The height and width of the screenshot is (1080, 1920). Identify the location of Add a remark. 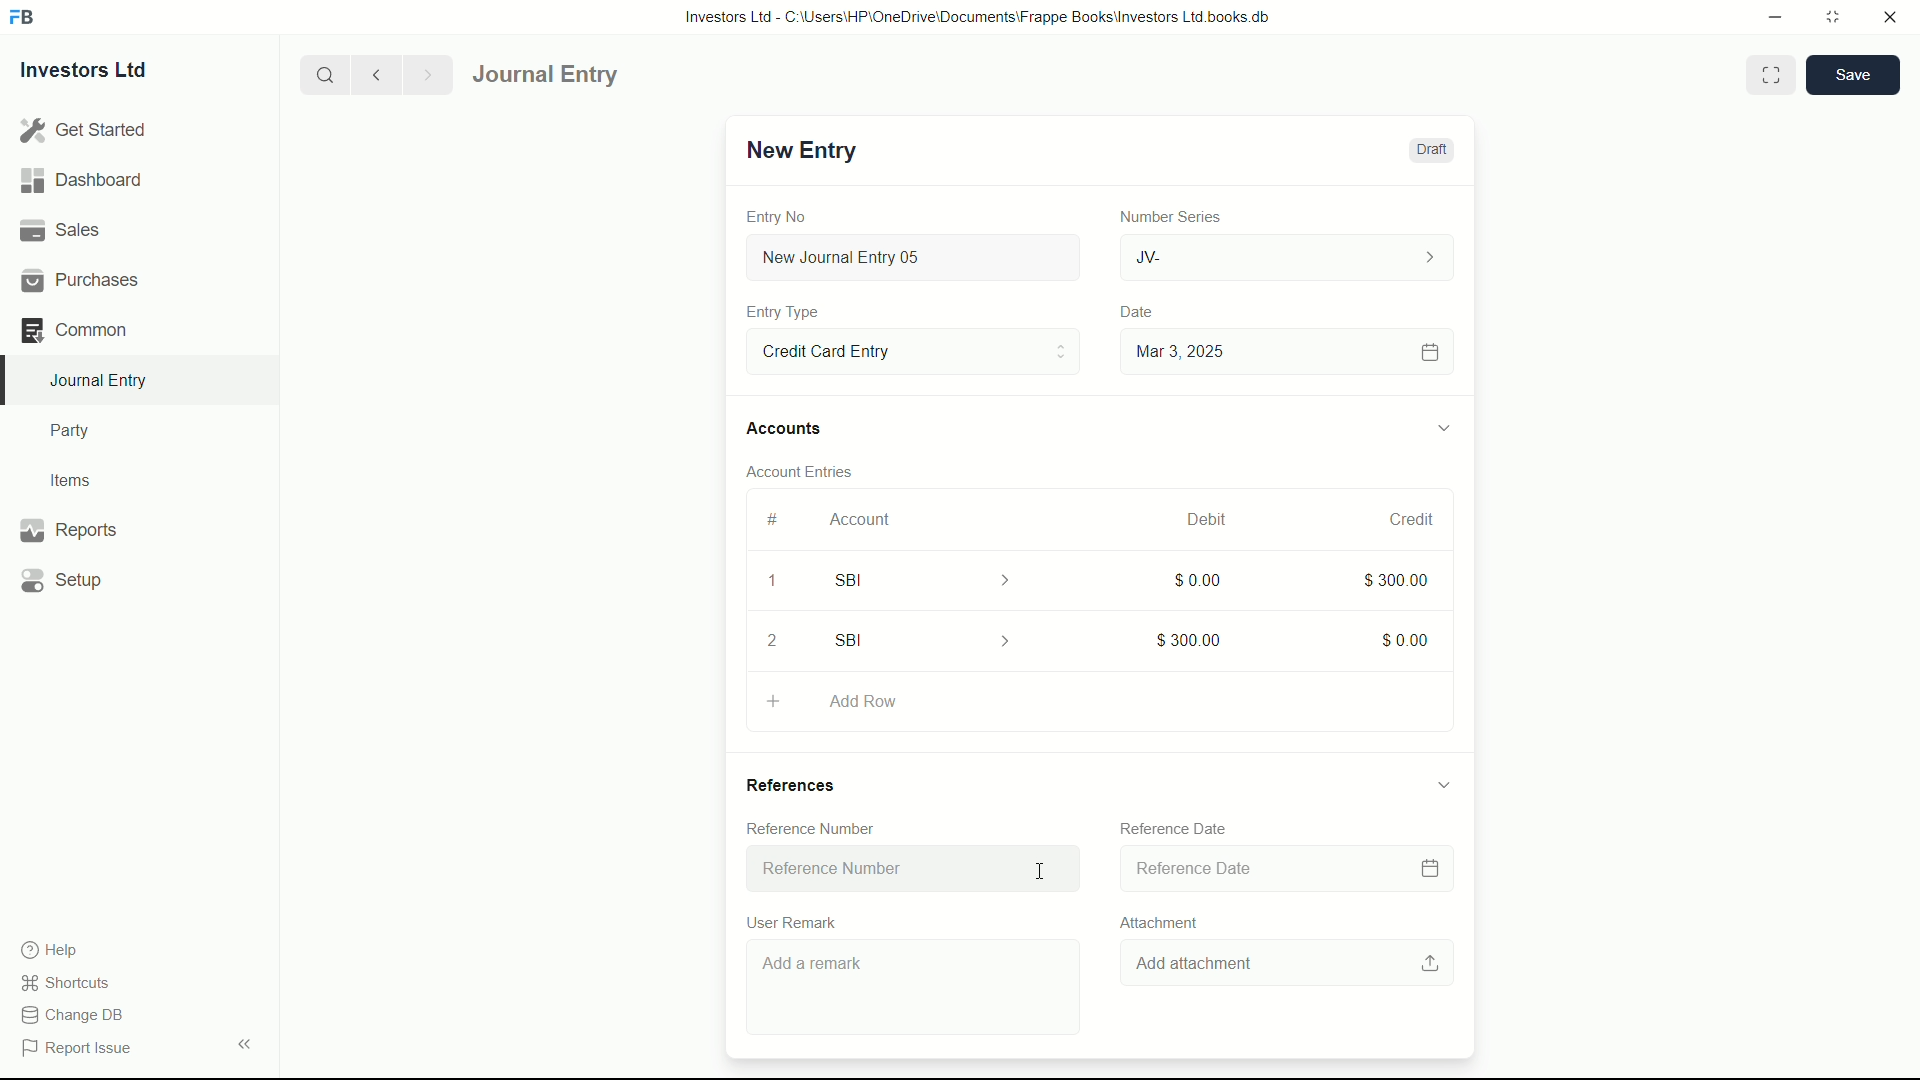
(917, 991).